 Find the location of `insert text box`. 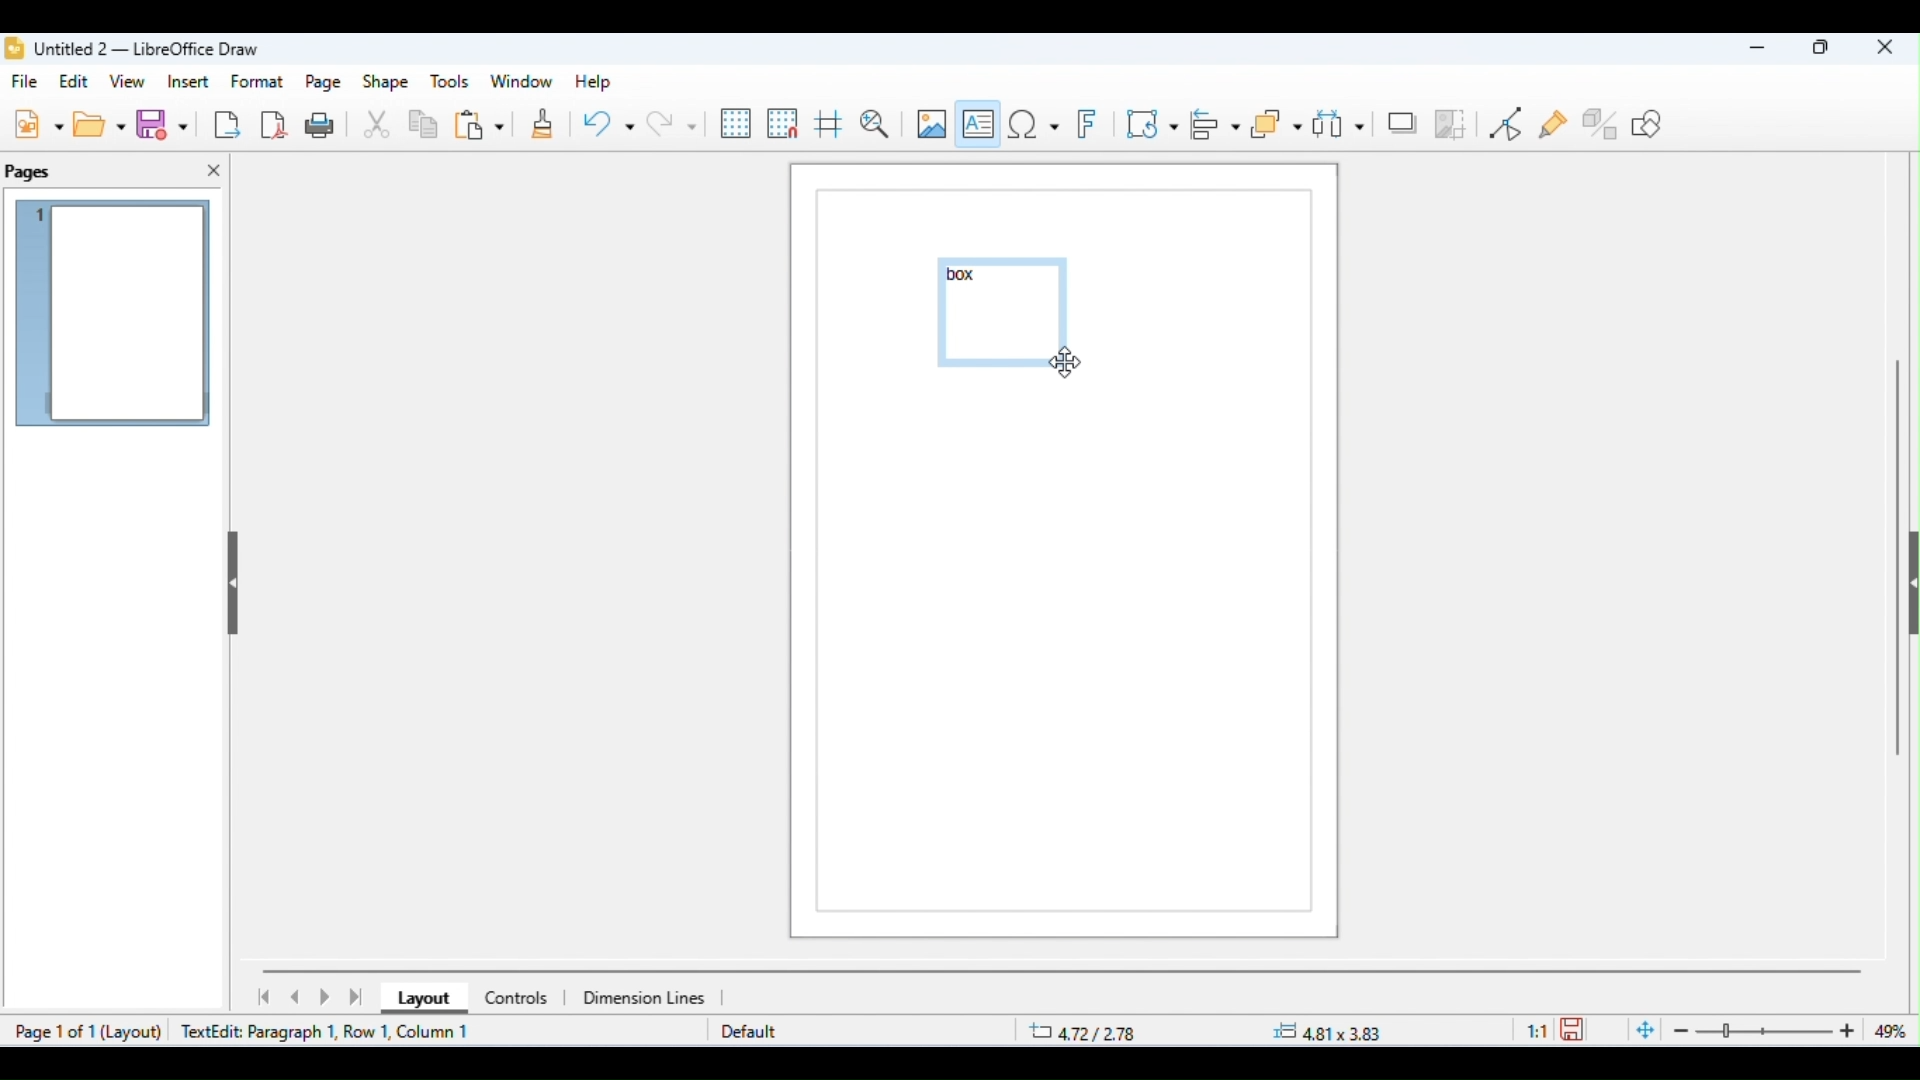

insert text box is located at coordinates (979, 120).